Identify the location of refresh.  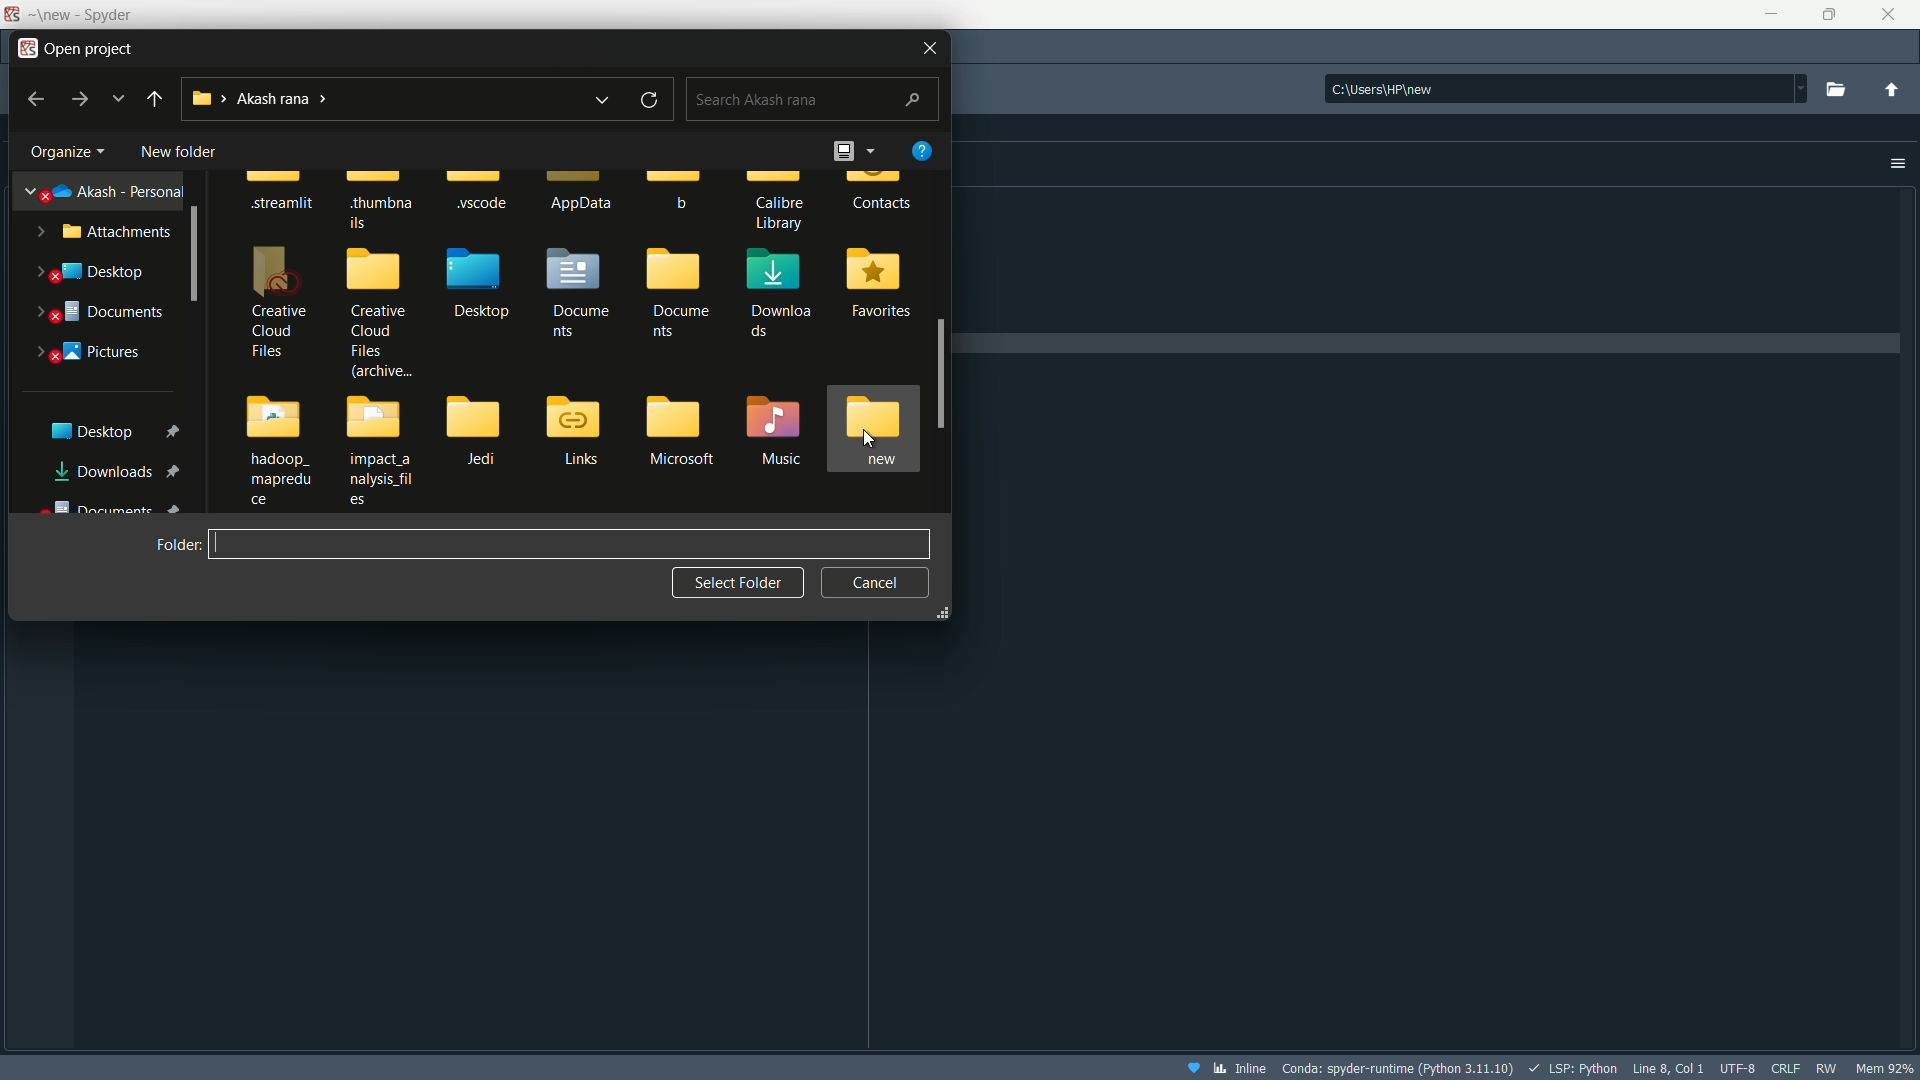
(650, 98).